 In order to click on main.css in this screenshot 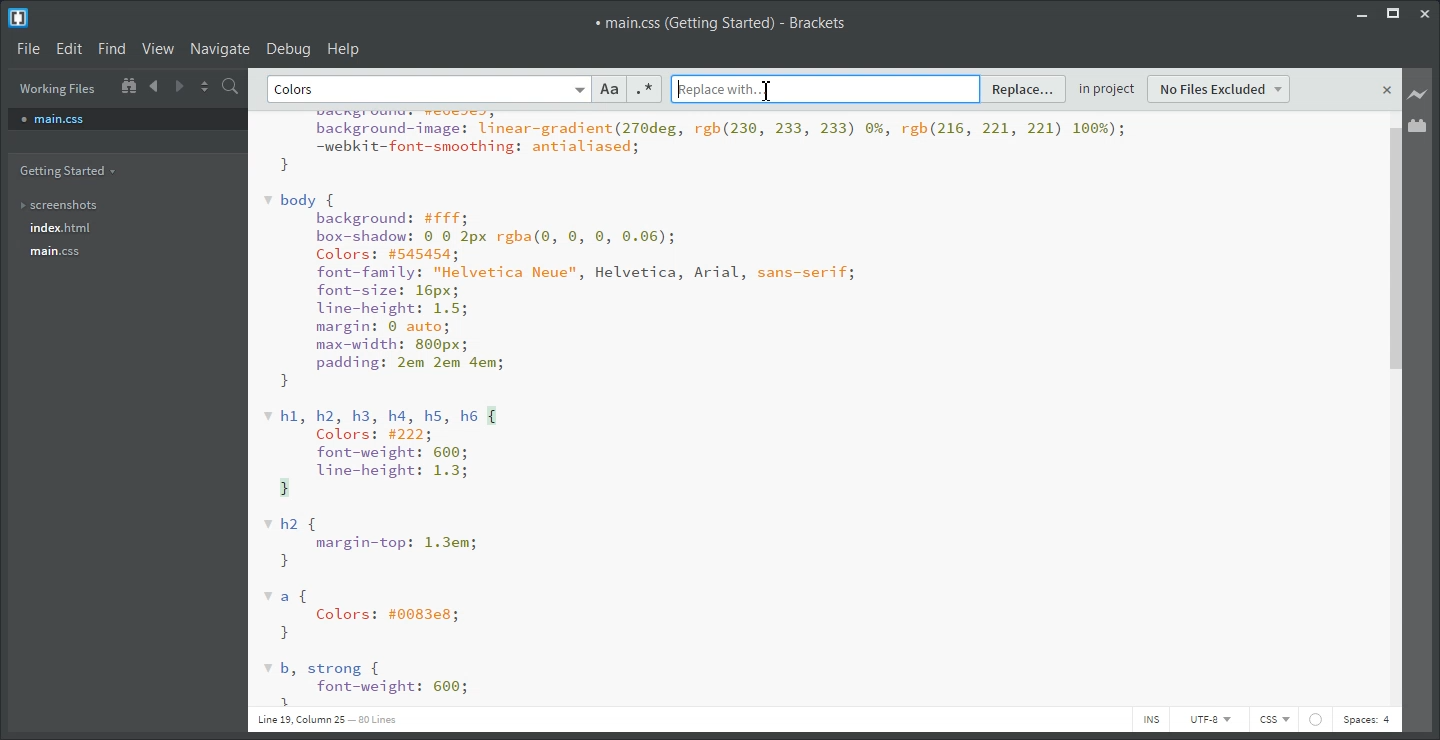, I will do `click(73, 251)`.